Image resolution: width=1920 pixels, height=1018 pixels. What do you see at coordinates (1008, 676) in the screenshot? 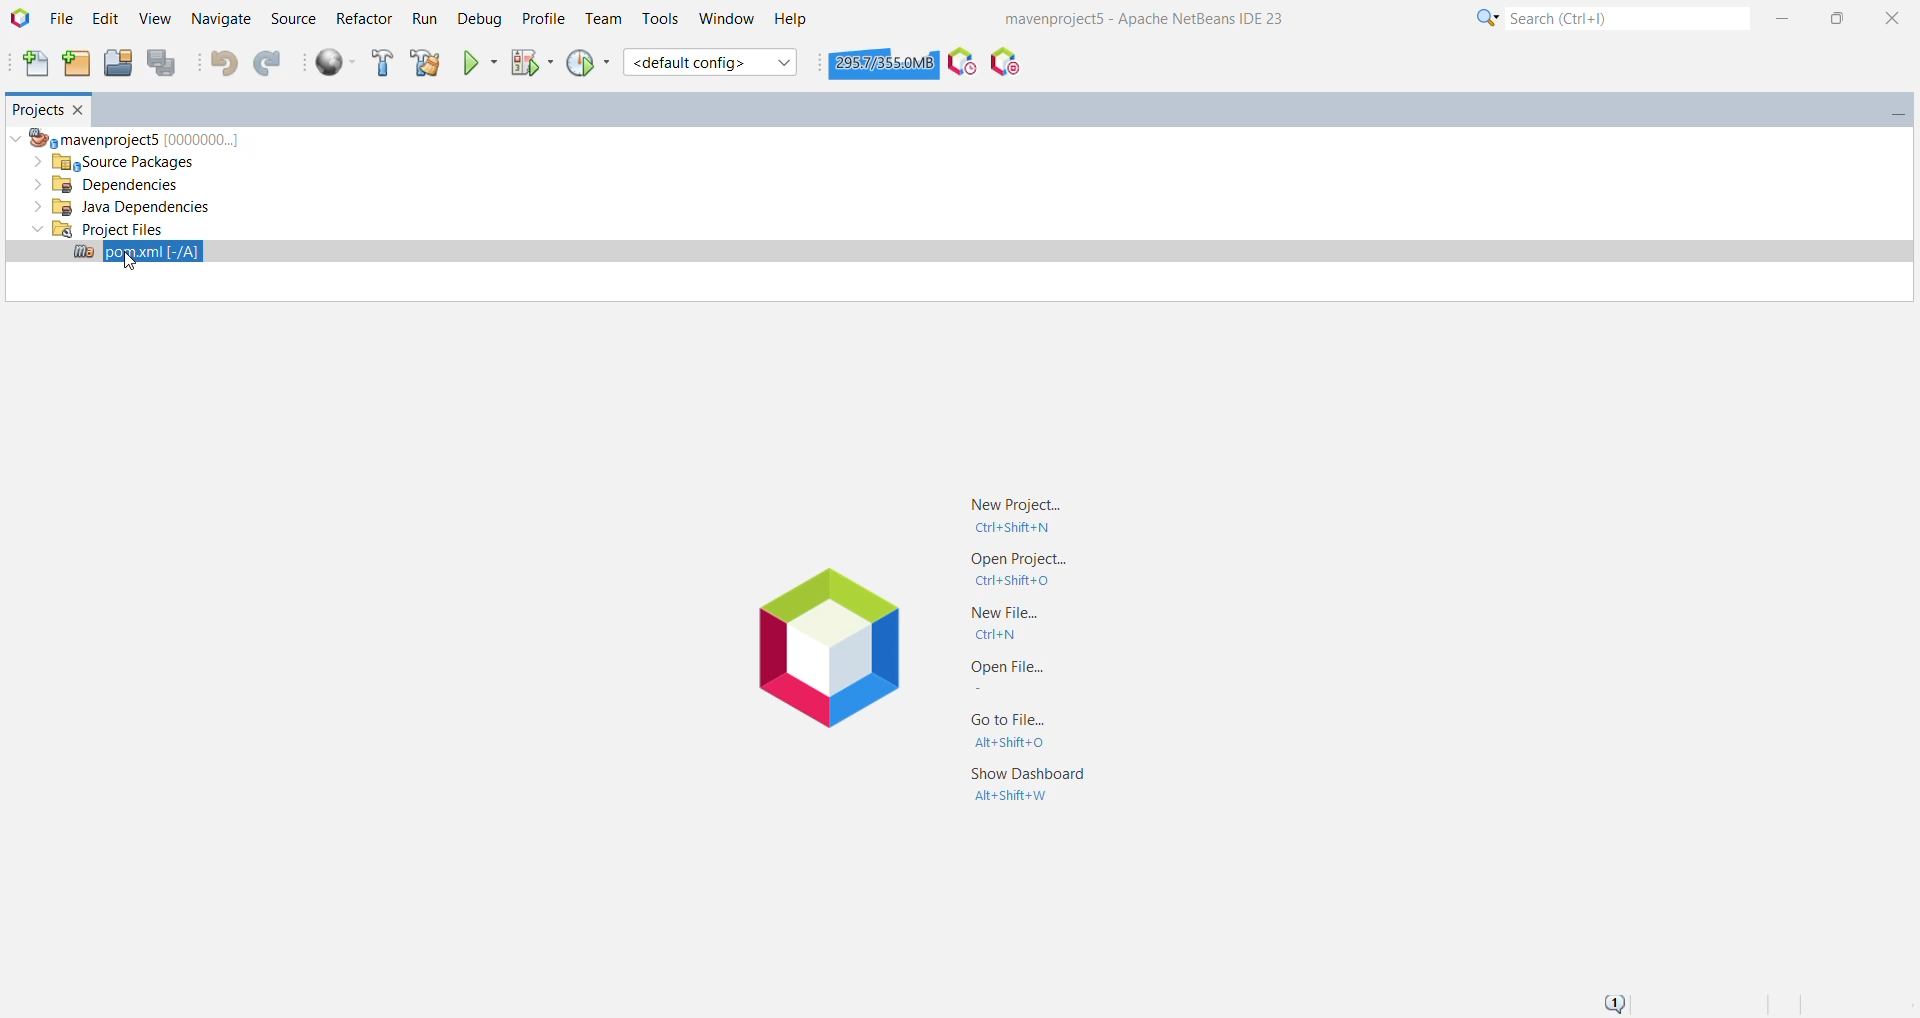
I see `Open File` at bounding box center [1008, 676].